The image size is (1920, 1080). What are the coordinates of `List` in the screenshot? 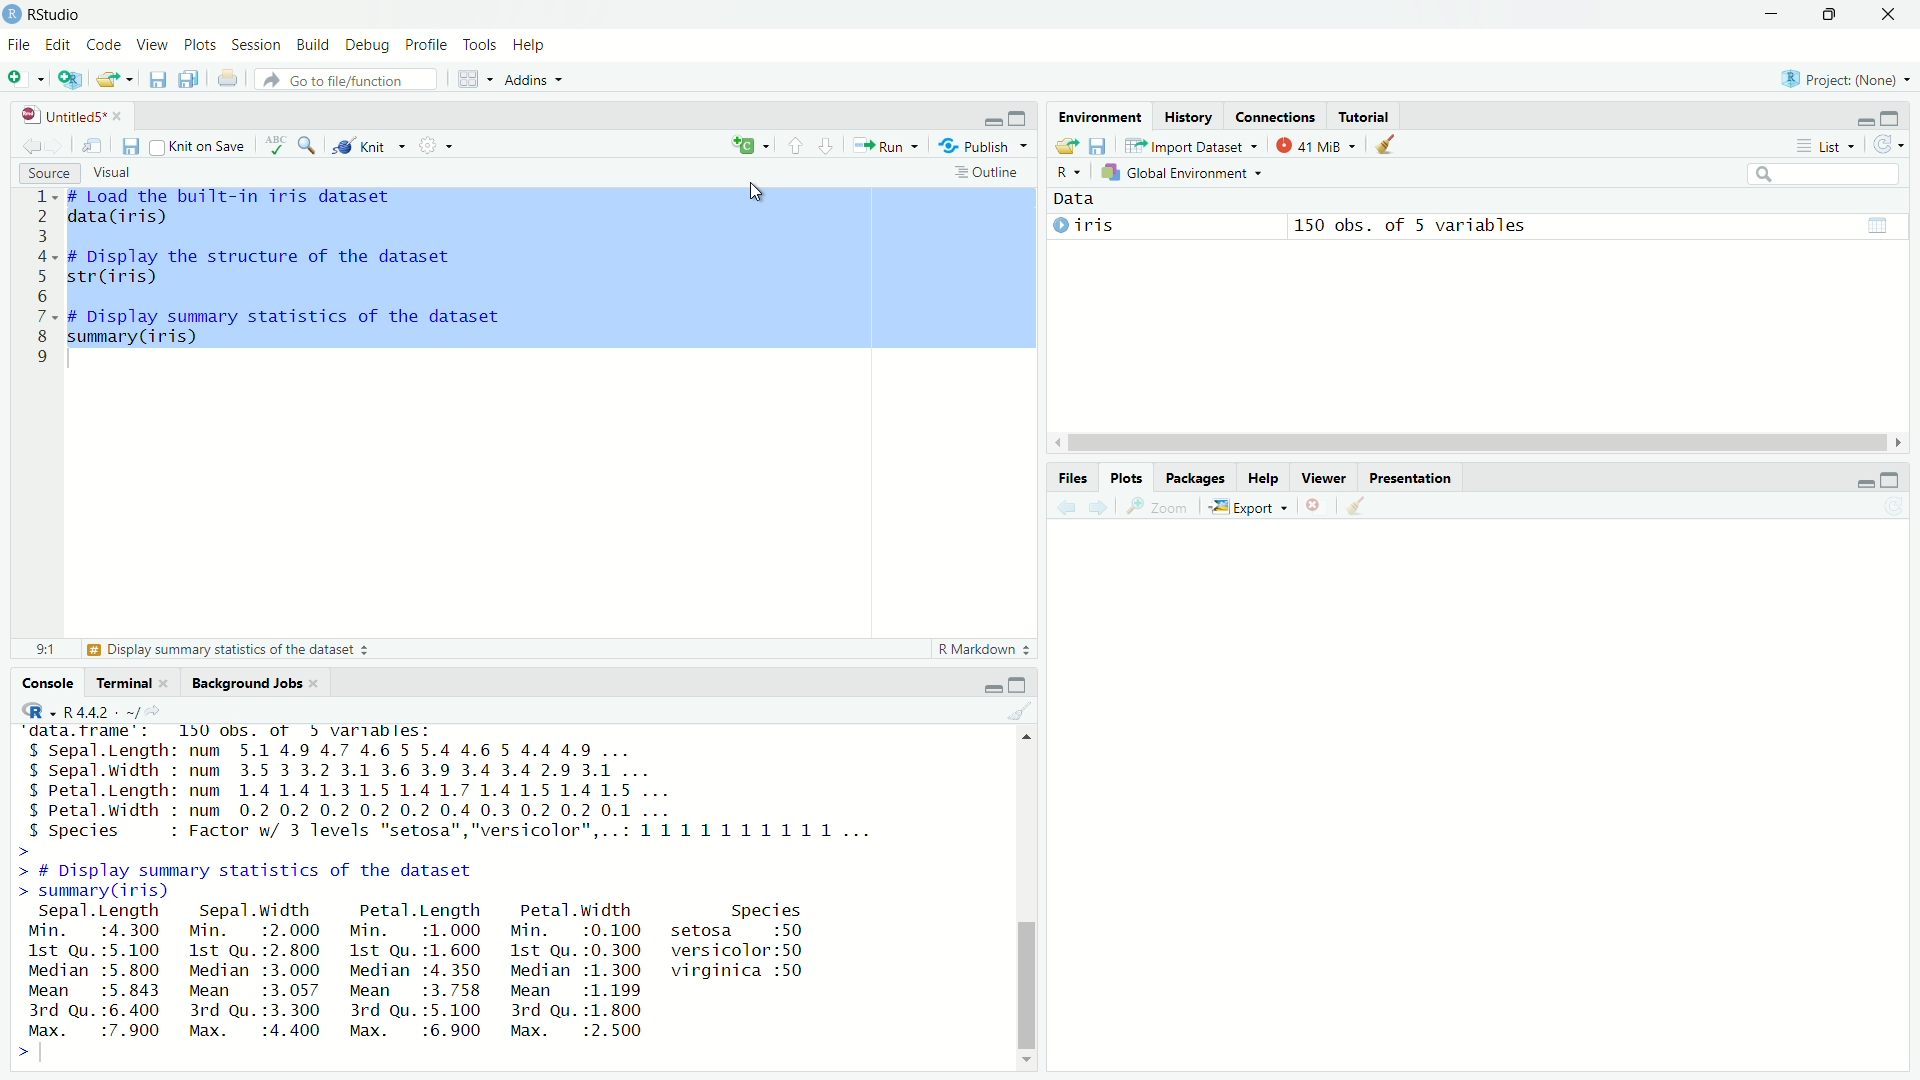 It's located at (1823, 144).